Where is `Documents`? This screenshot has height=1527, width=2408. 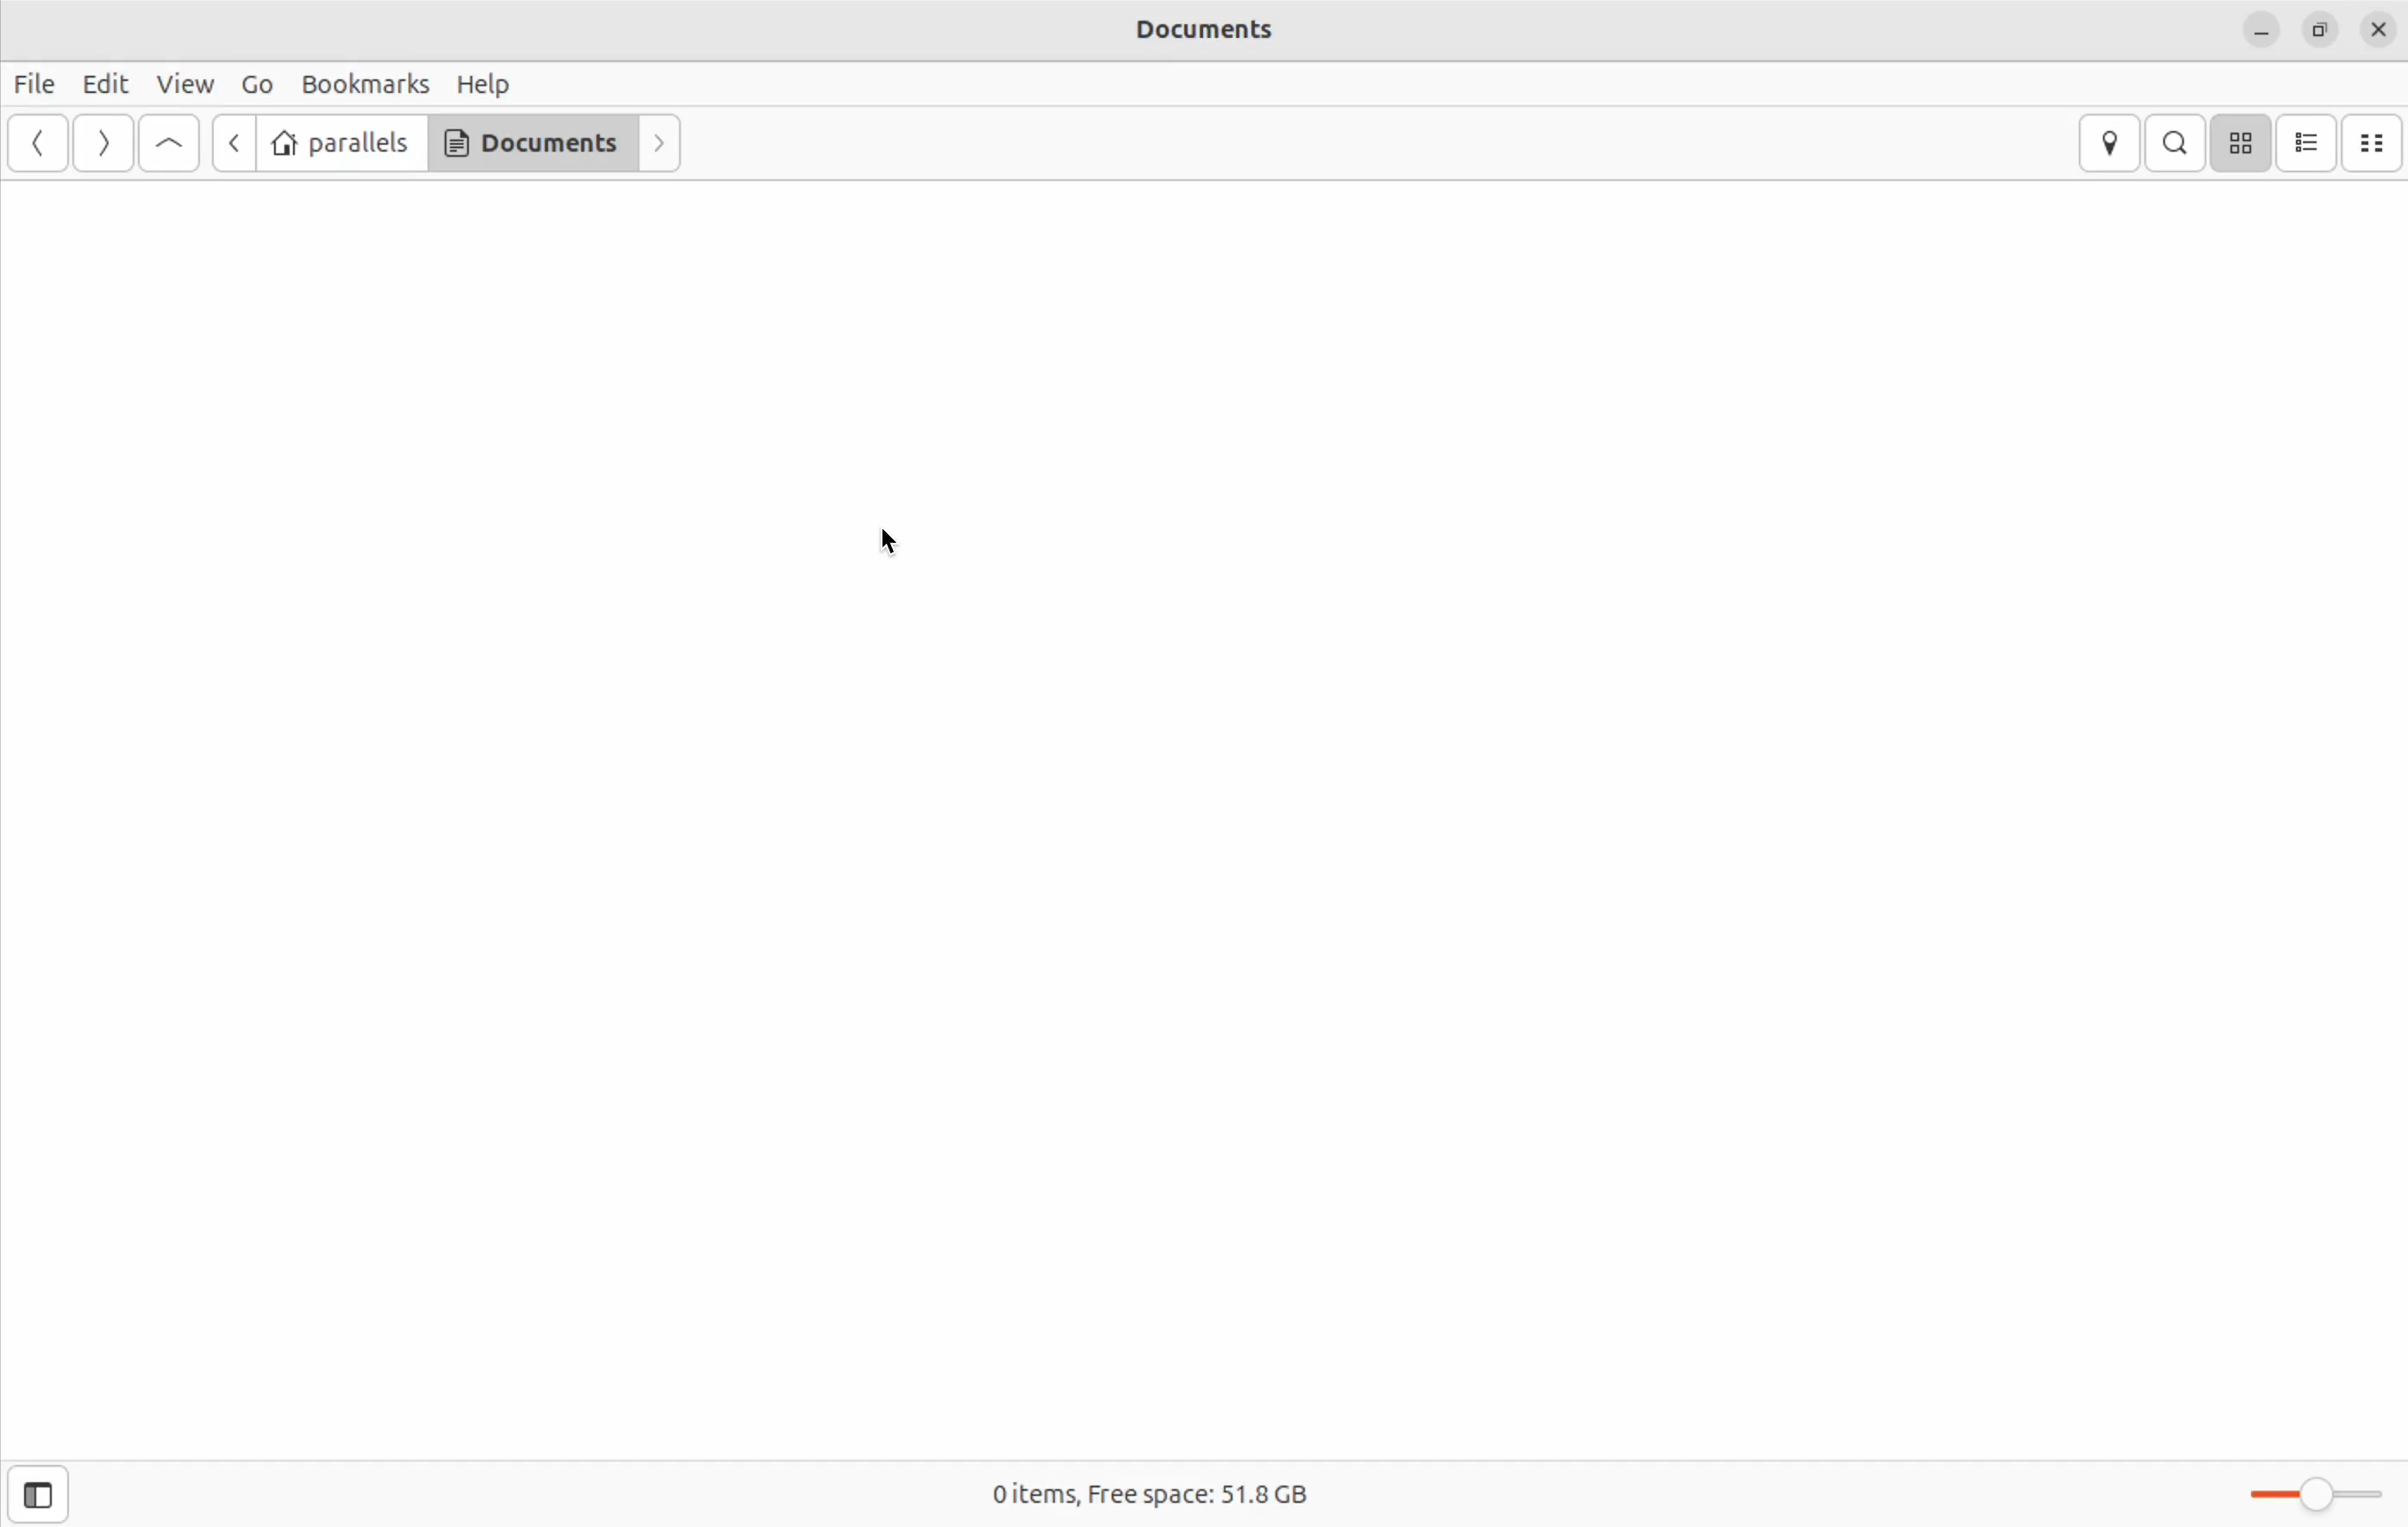
Documents is located at coordinates (1232, 33).